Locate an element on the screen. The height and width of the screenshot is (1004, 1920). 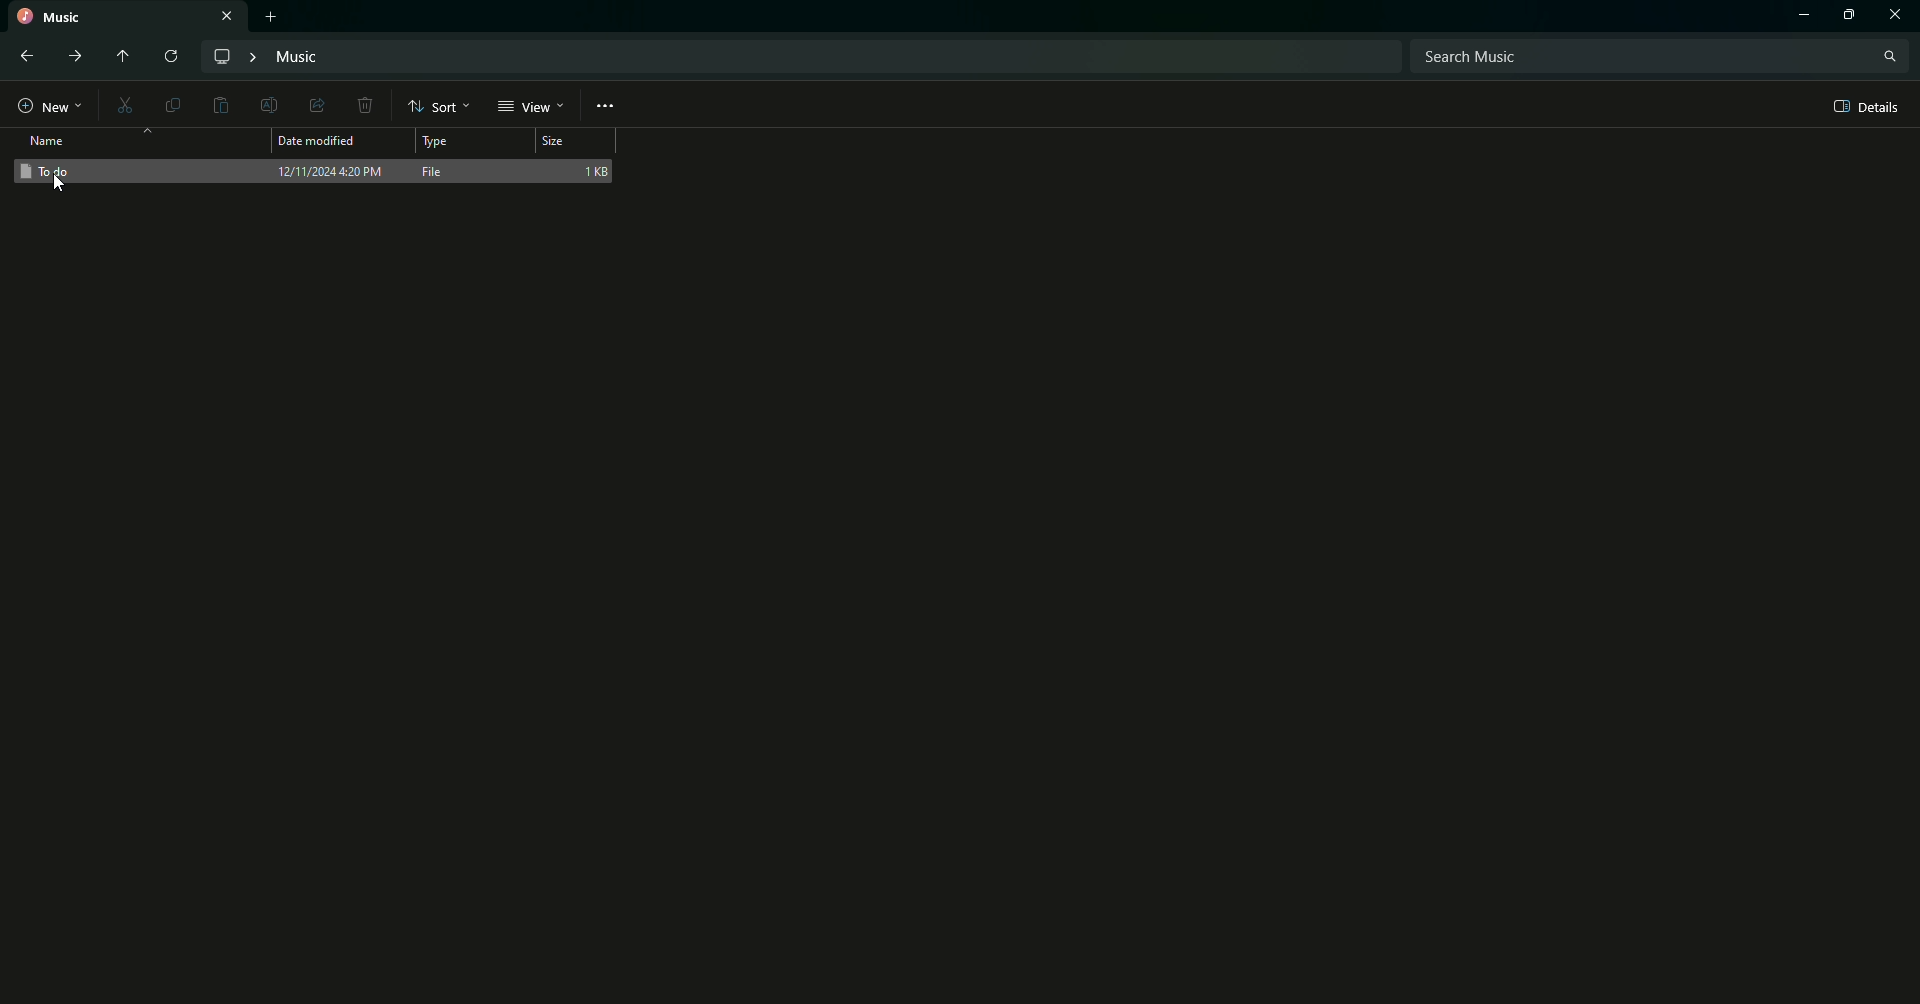
Type is located at coordinates (460, 141).